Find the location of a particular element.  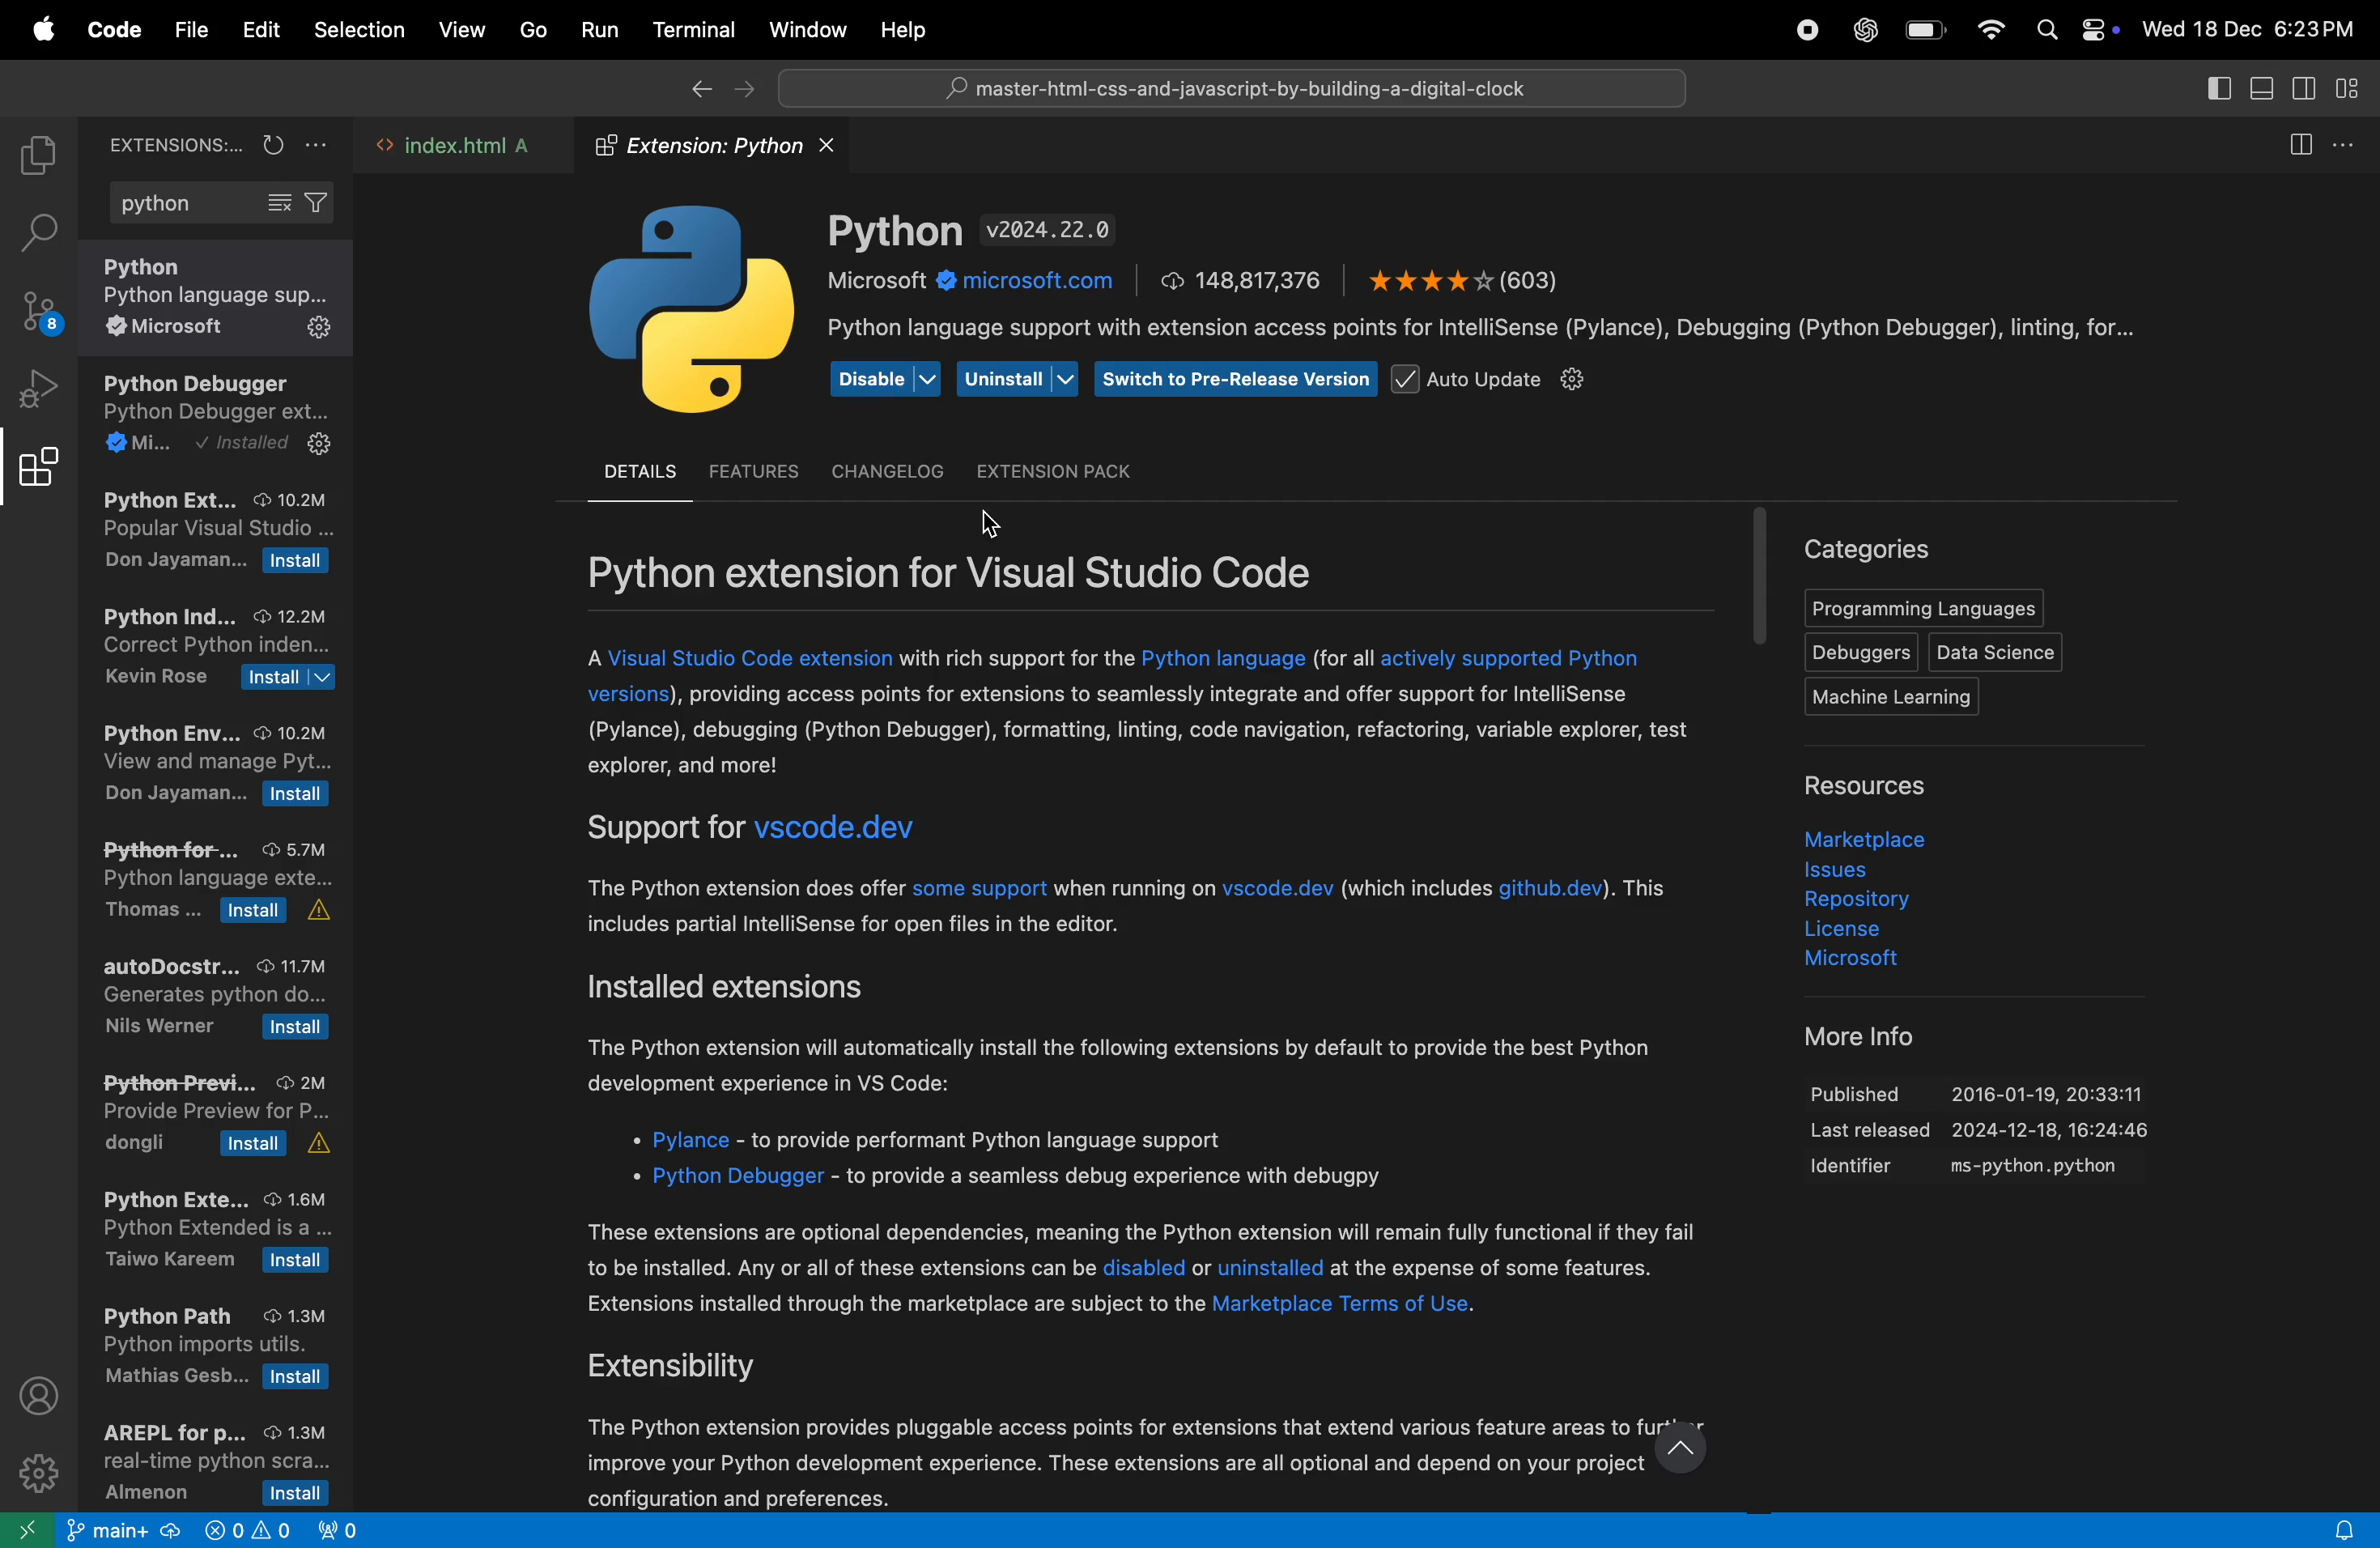

options is located at coordinates (2356, 140).